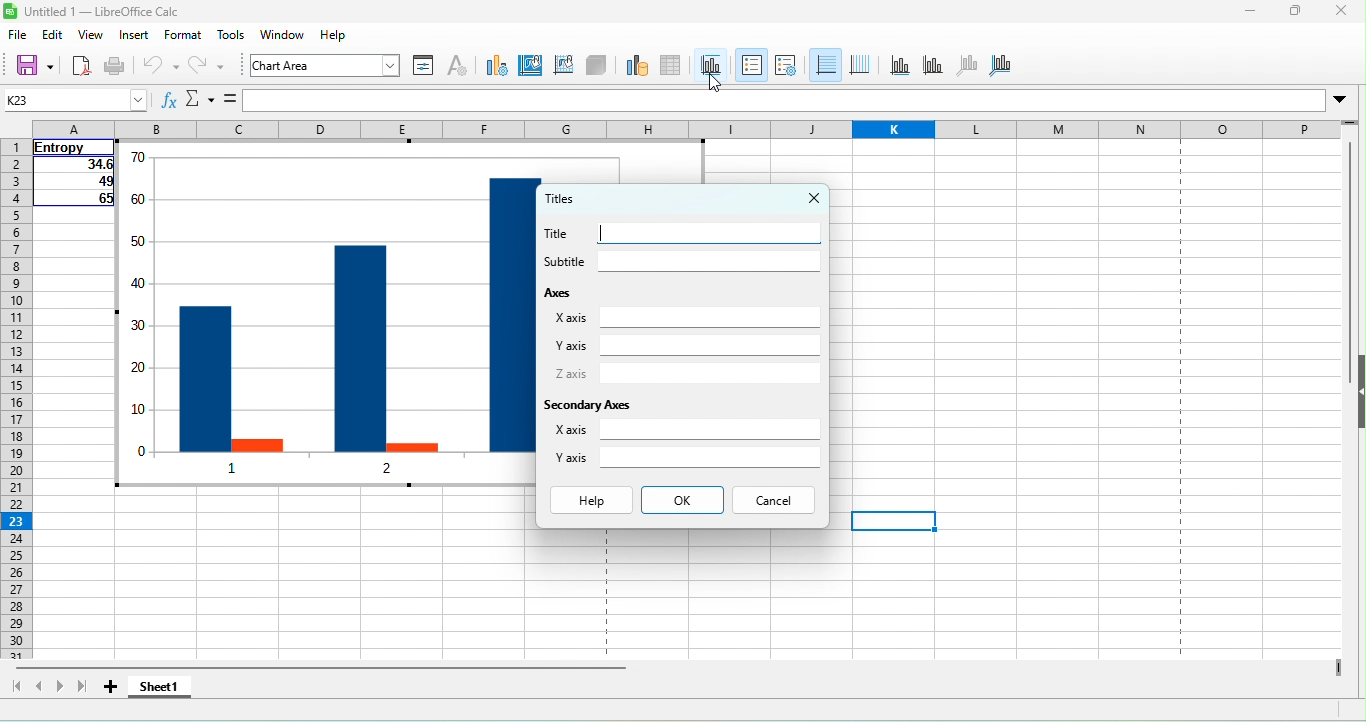  Describe the element at coordinates (804, 199) in the screenshot. I see `close` at that location.